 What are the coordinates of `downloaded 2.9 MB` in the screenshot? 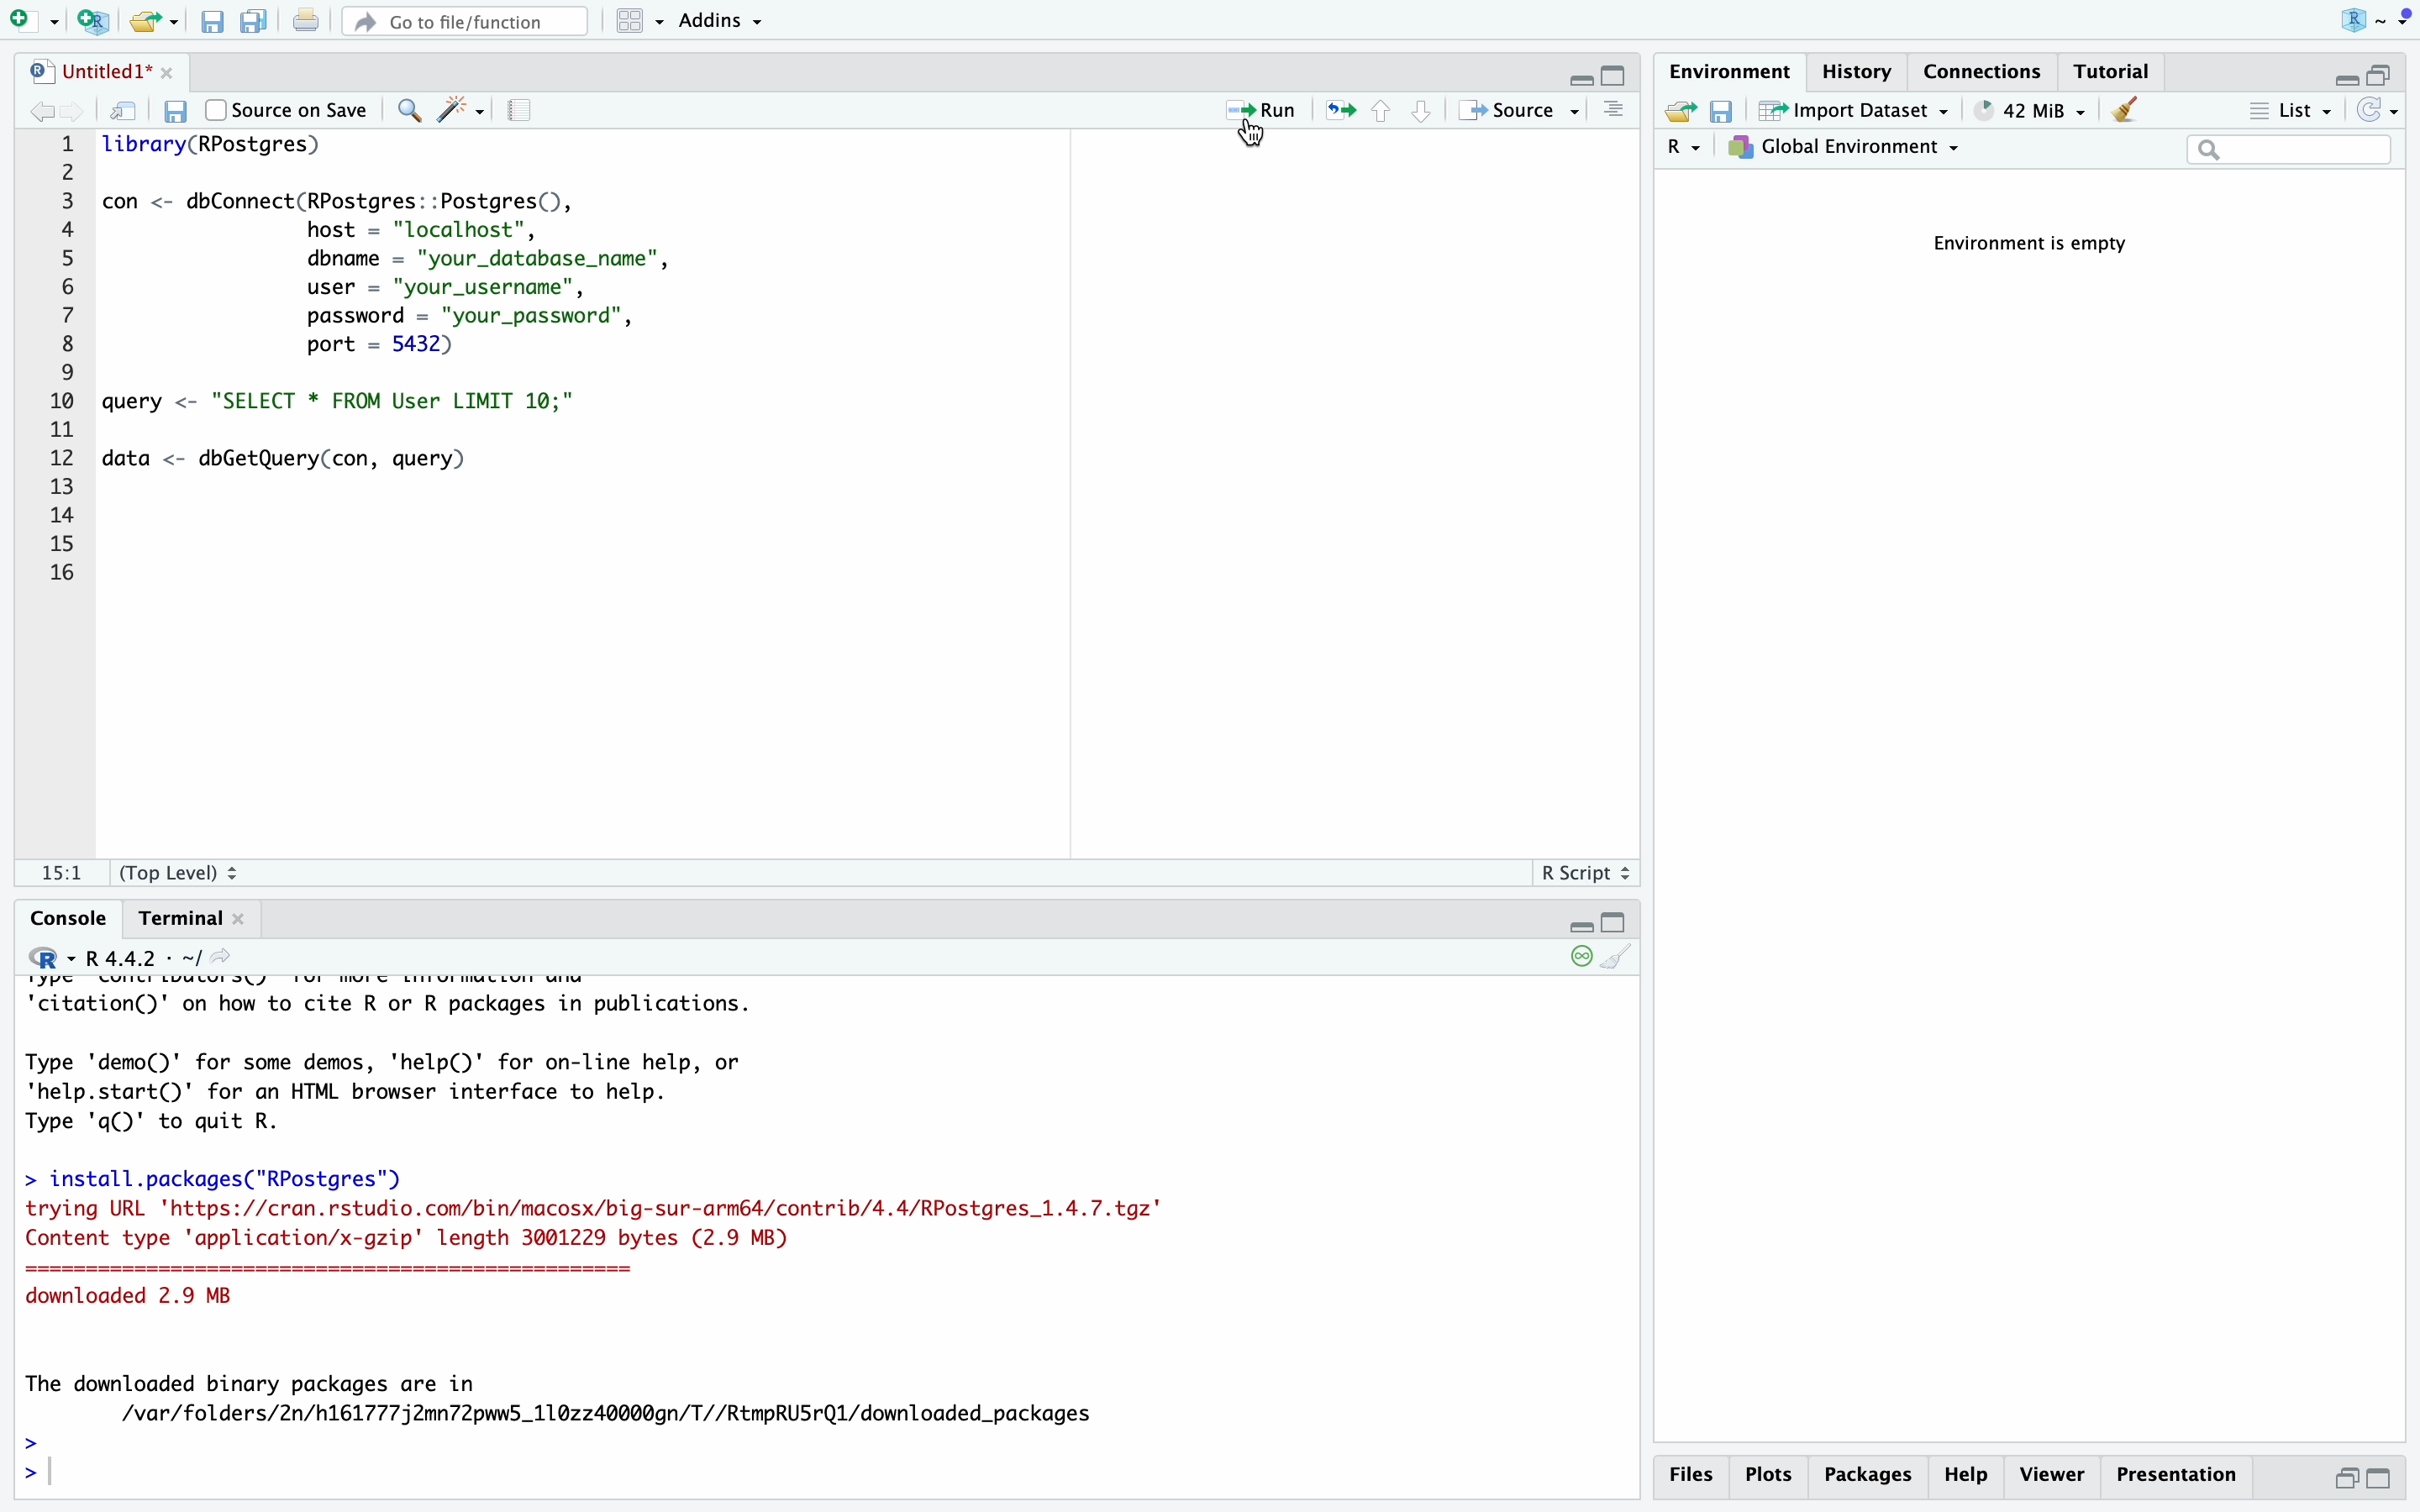 It's located at (144, 1300).